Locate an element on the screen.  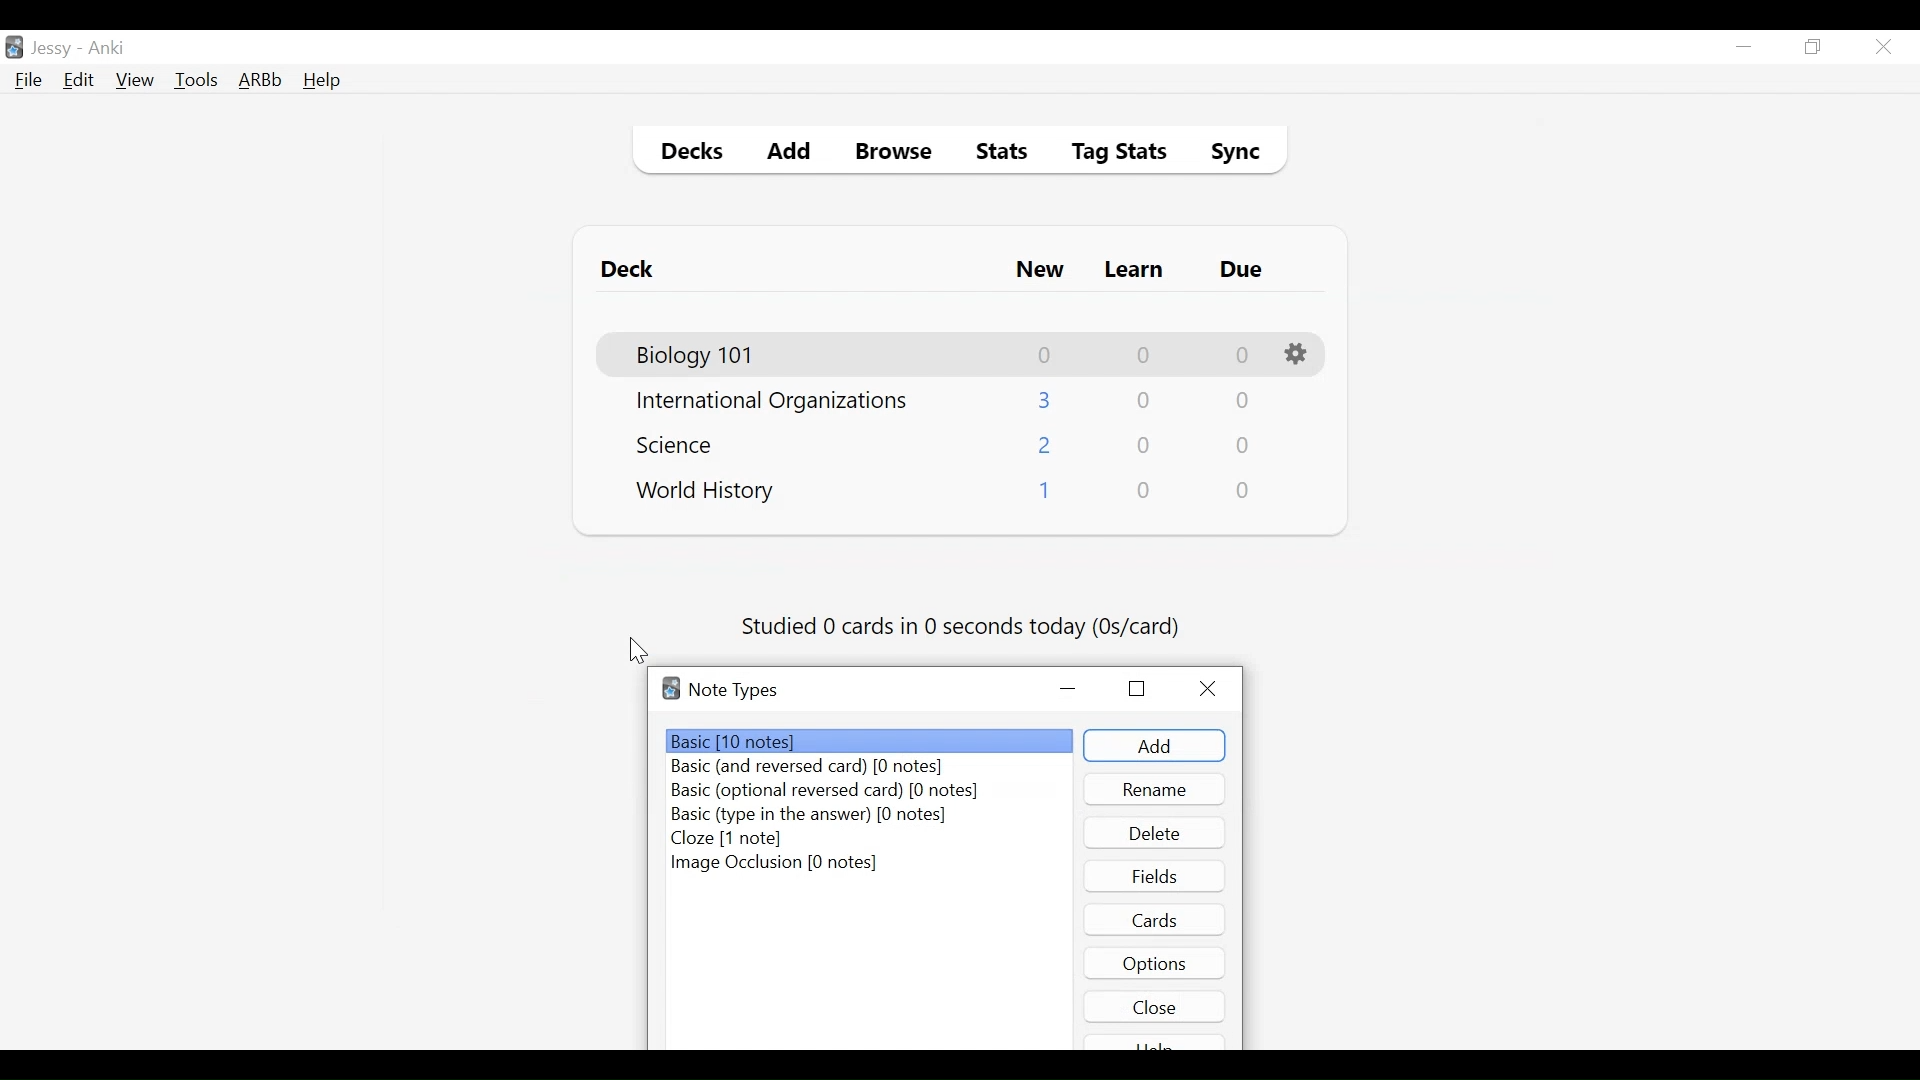
Sybc is located at coordinates (1228, 154).